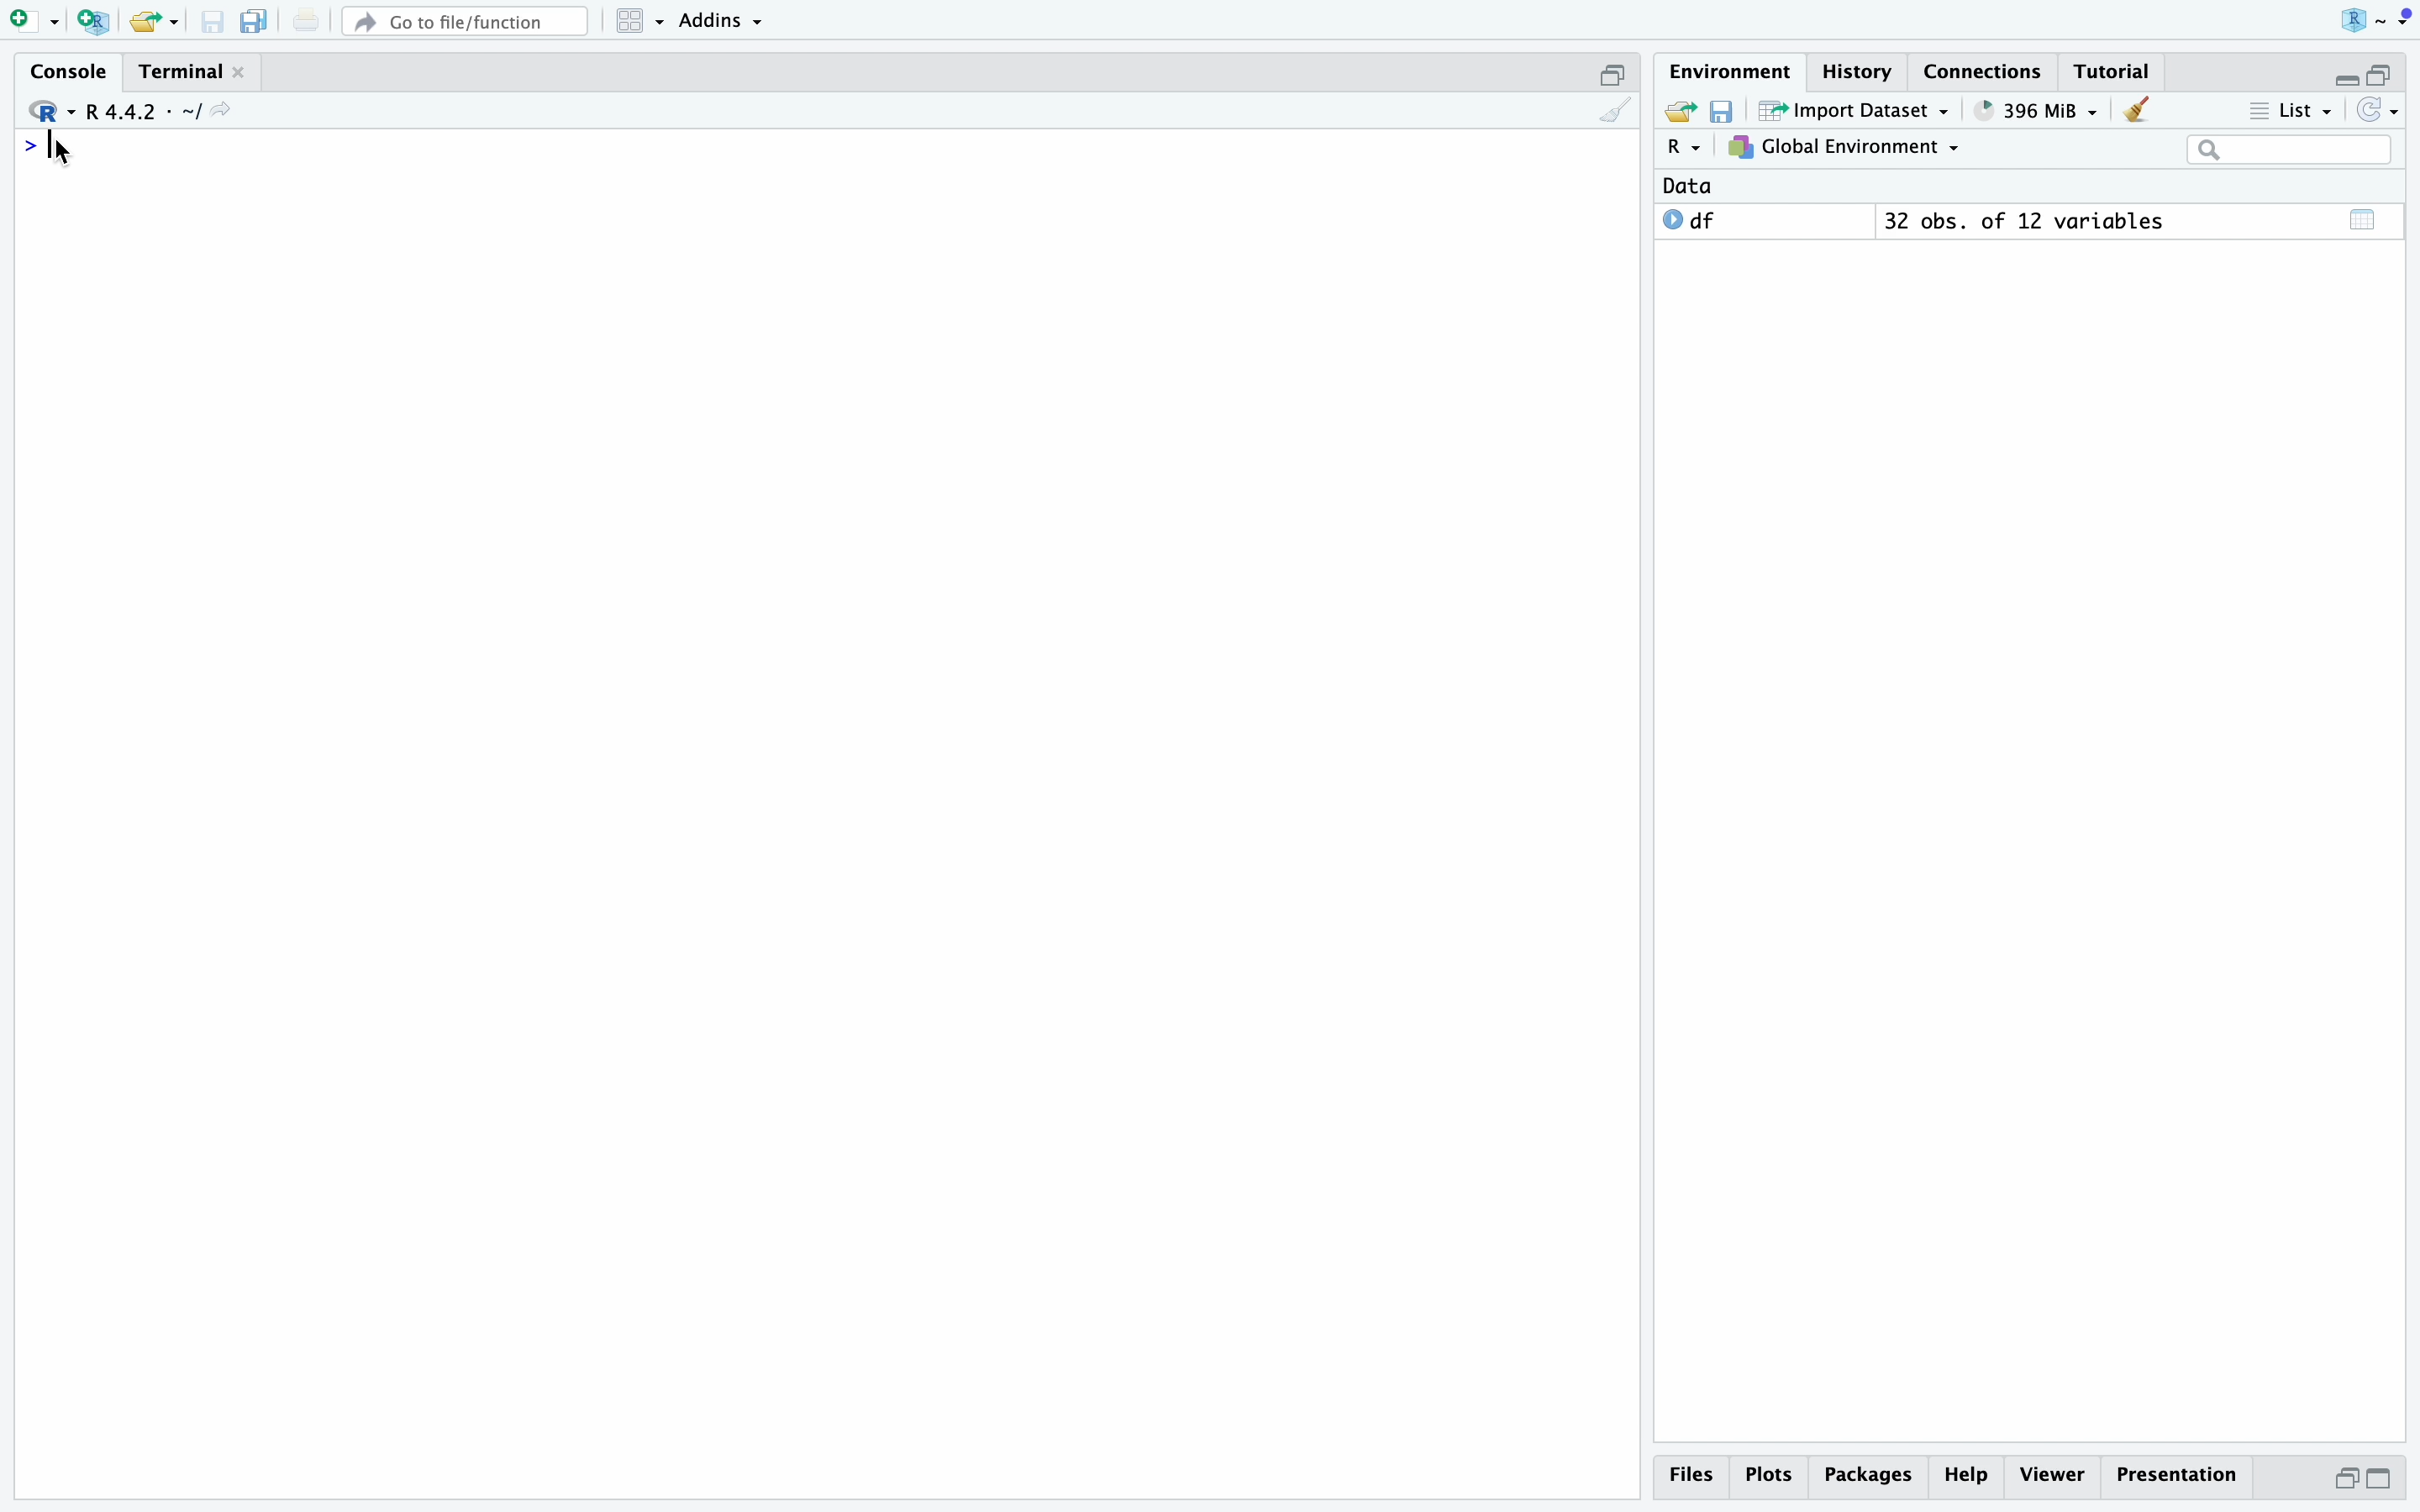  I want to click on files, so click(1693, 1477).